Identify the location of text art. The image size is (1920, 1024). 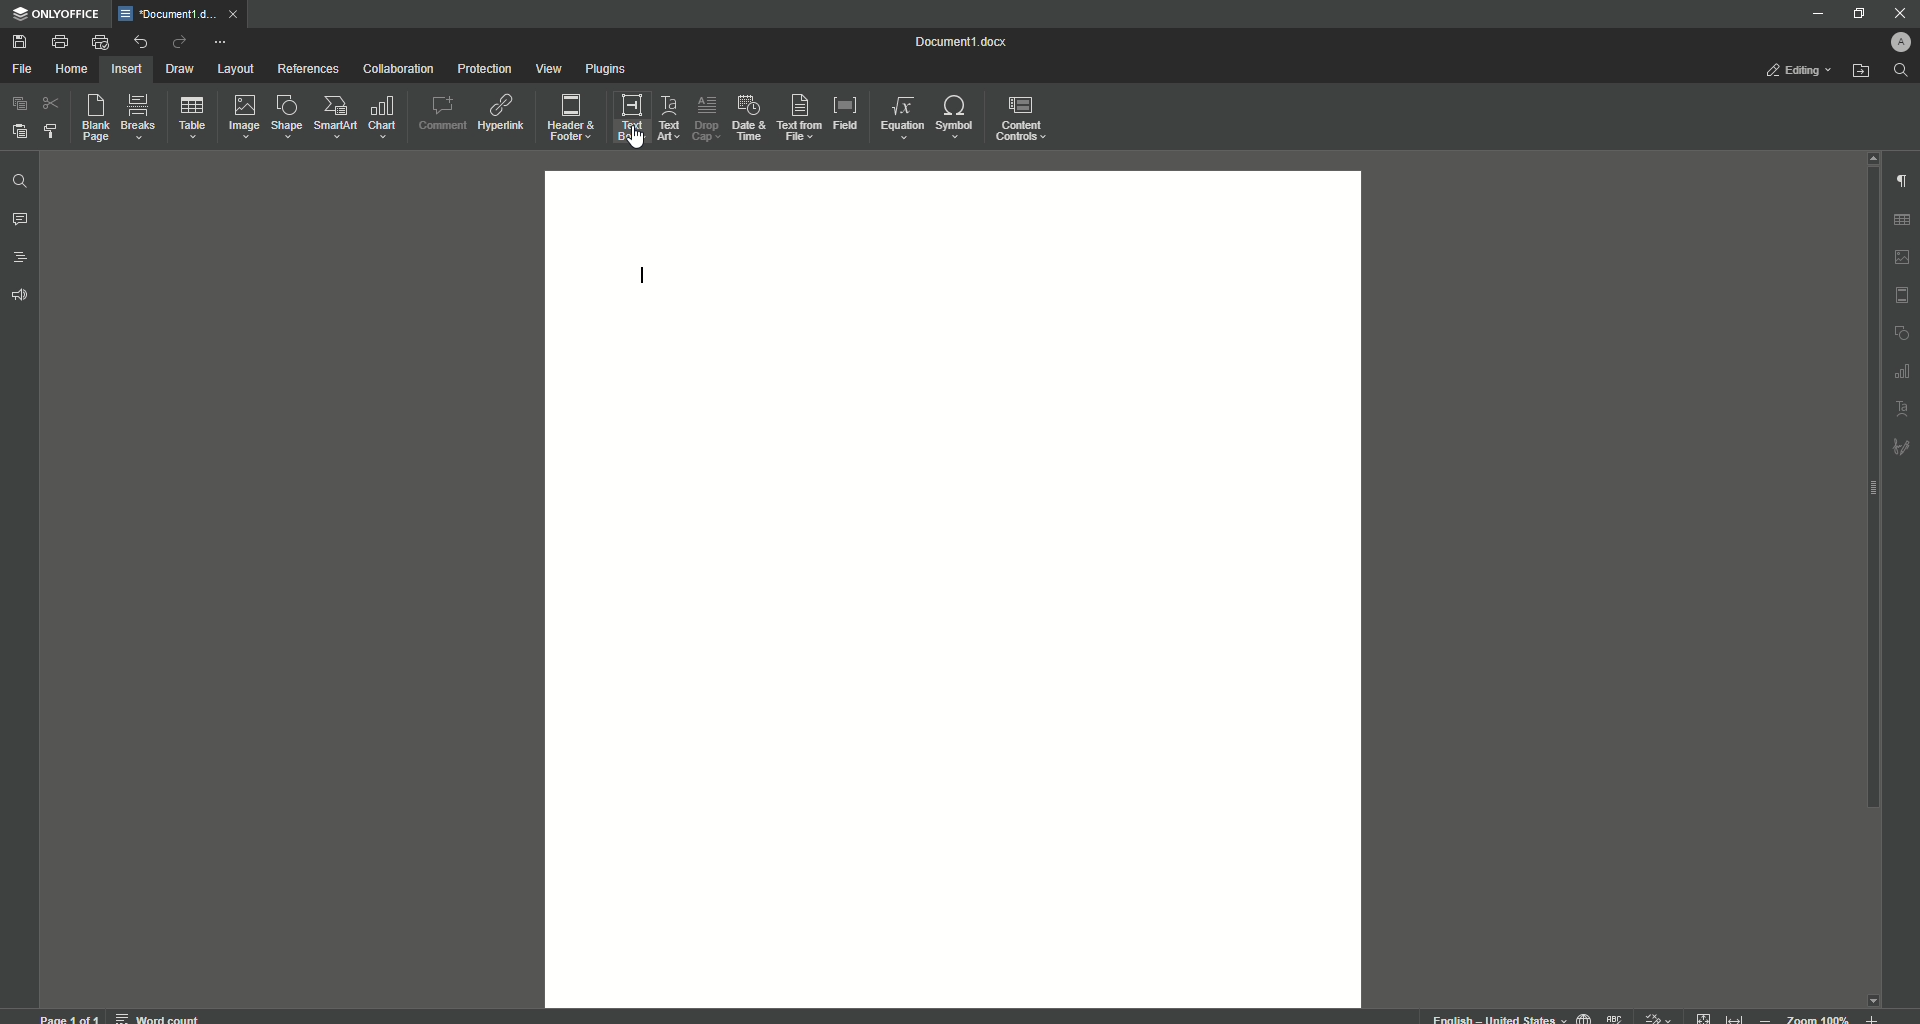
(1903, 410).